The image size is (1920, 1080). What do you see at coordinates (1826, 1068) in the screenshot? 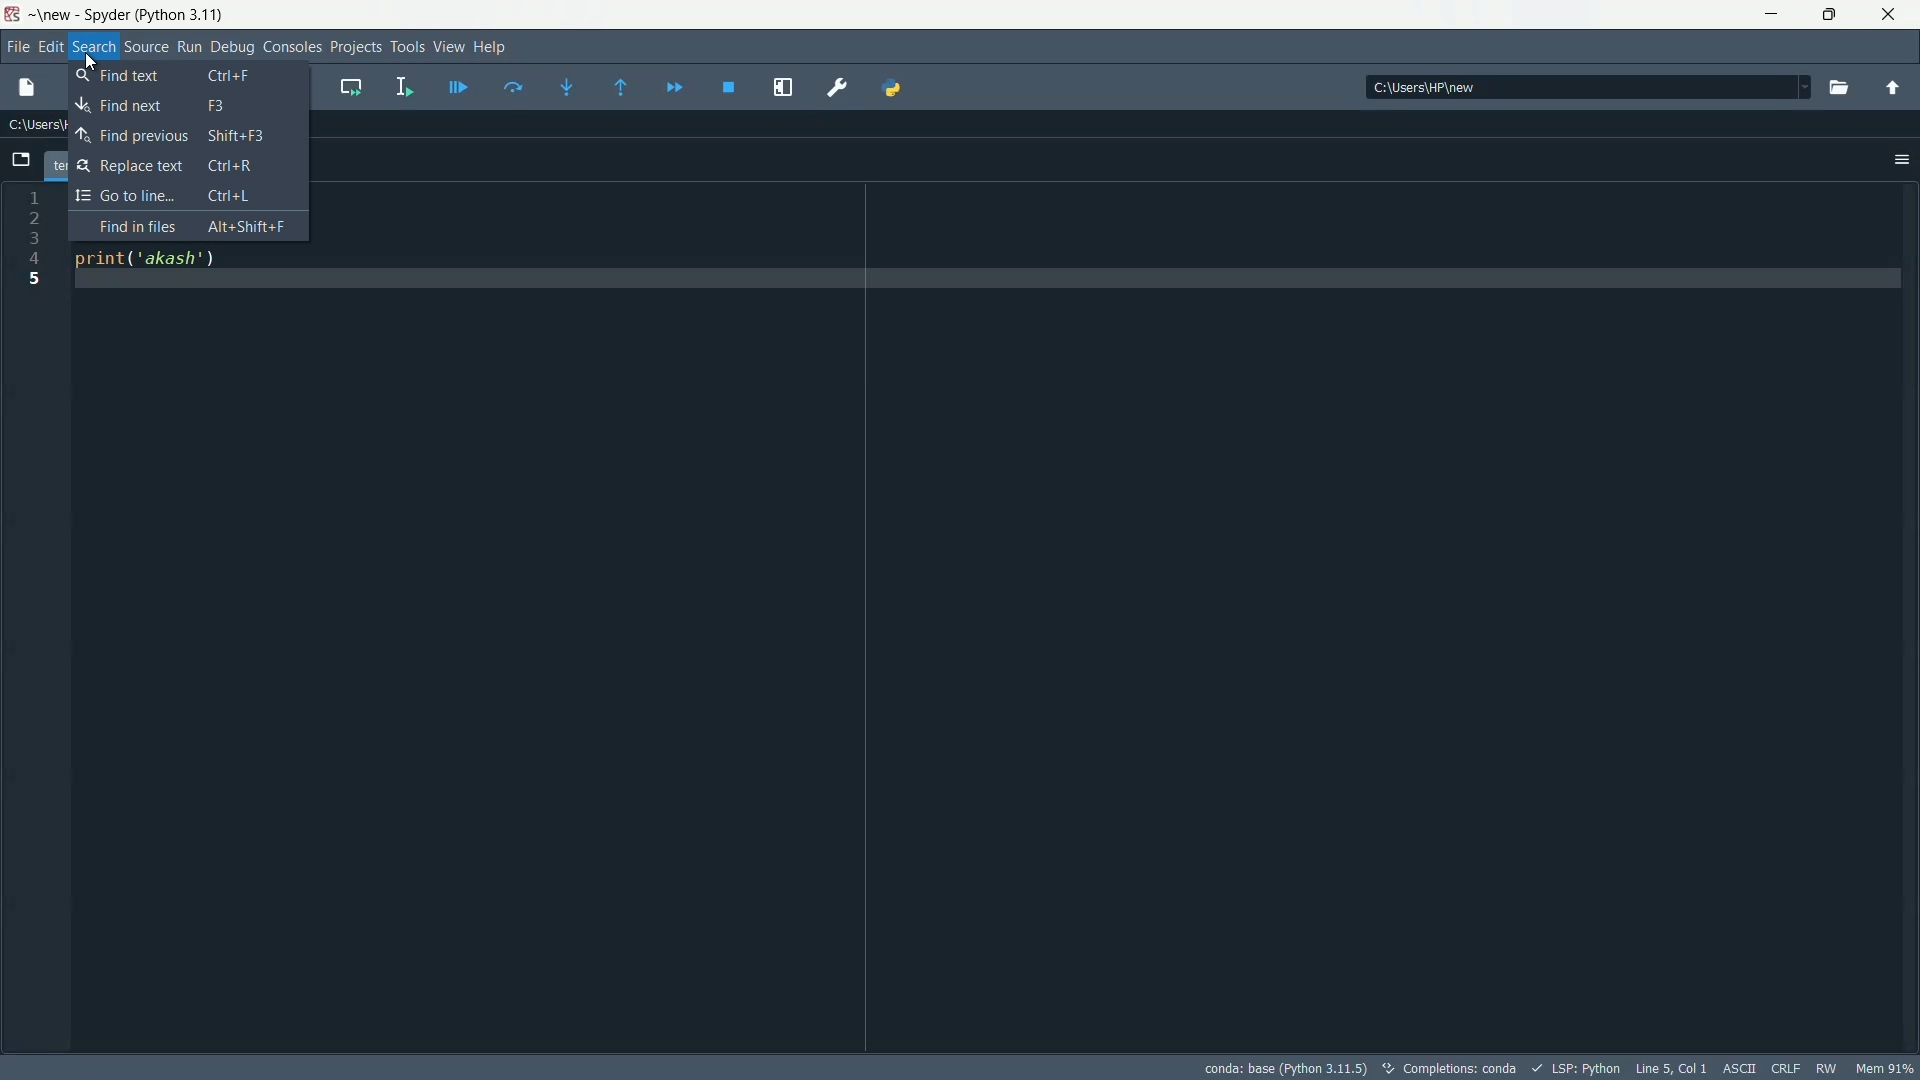
I see `rw` at bounding box center [1826, 1068].